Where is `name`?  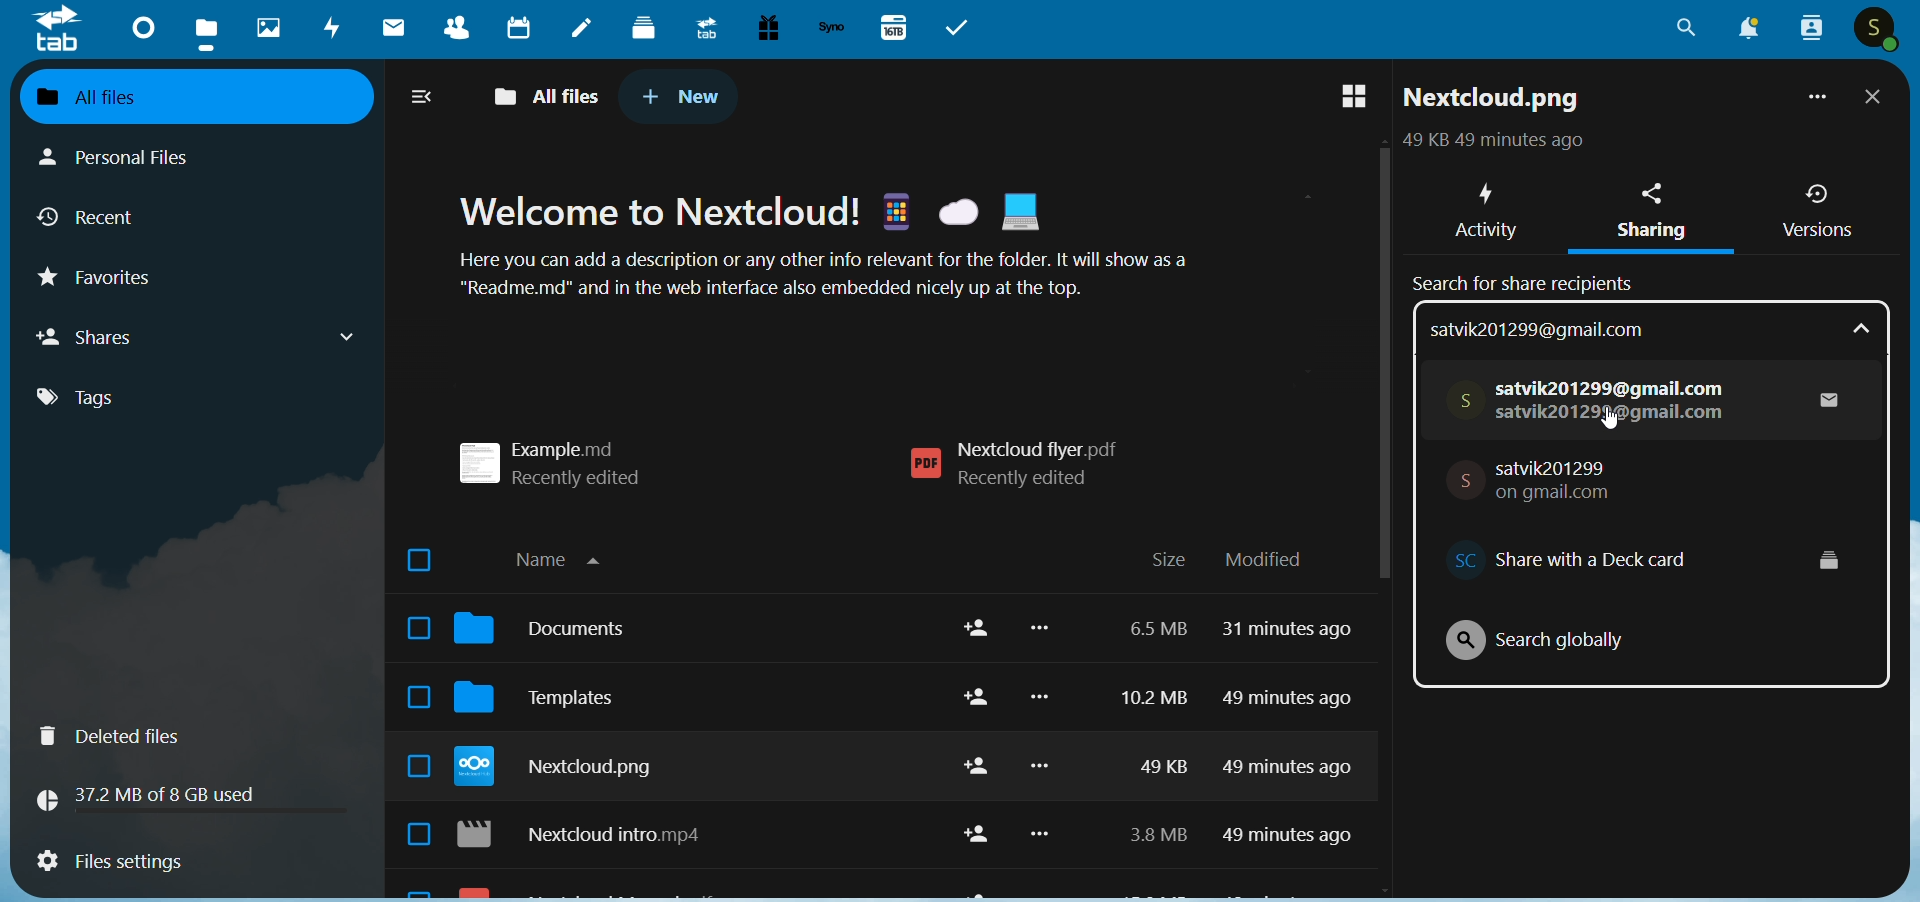
name is located at coordinates (568, 556).